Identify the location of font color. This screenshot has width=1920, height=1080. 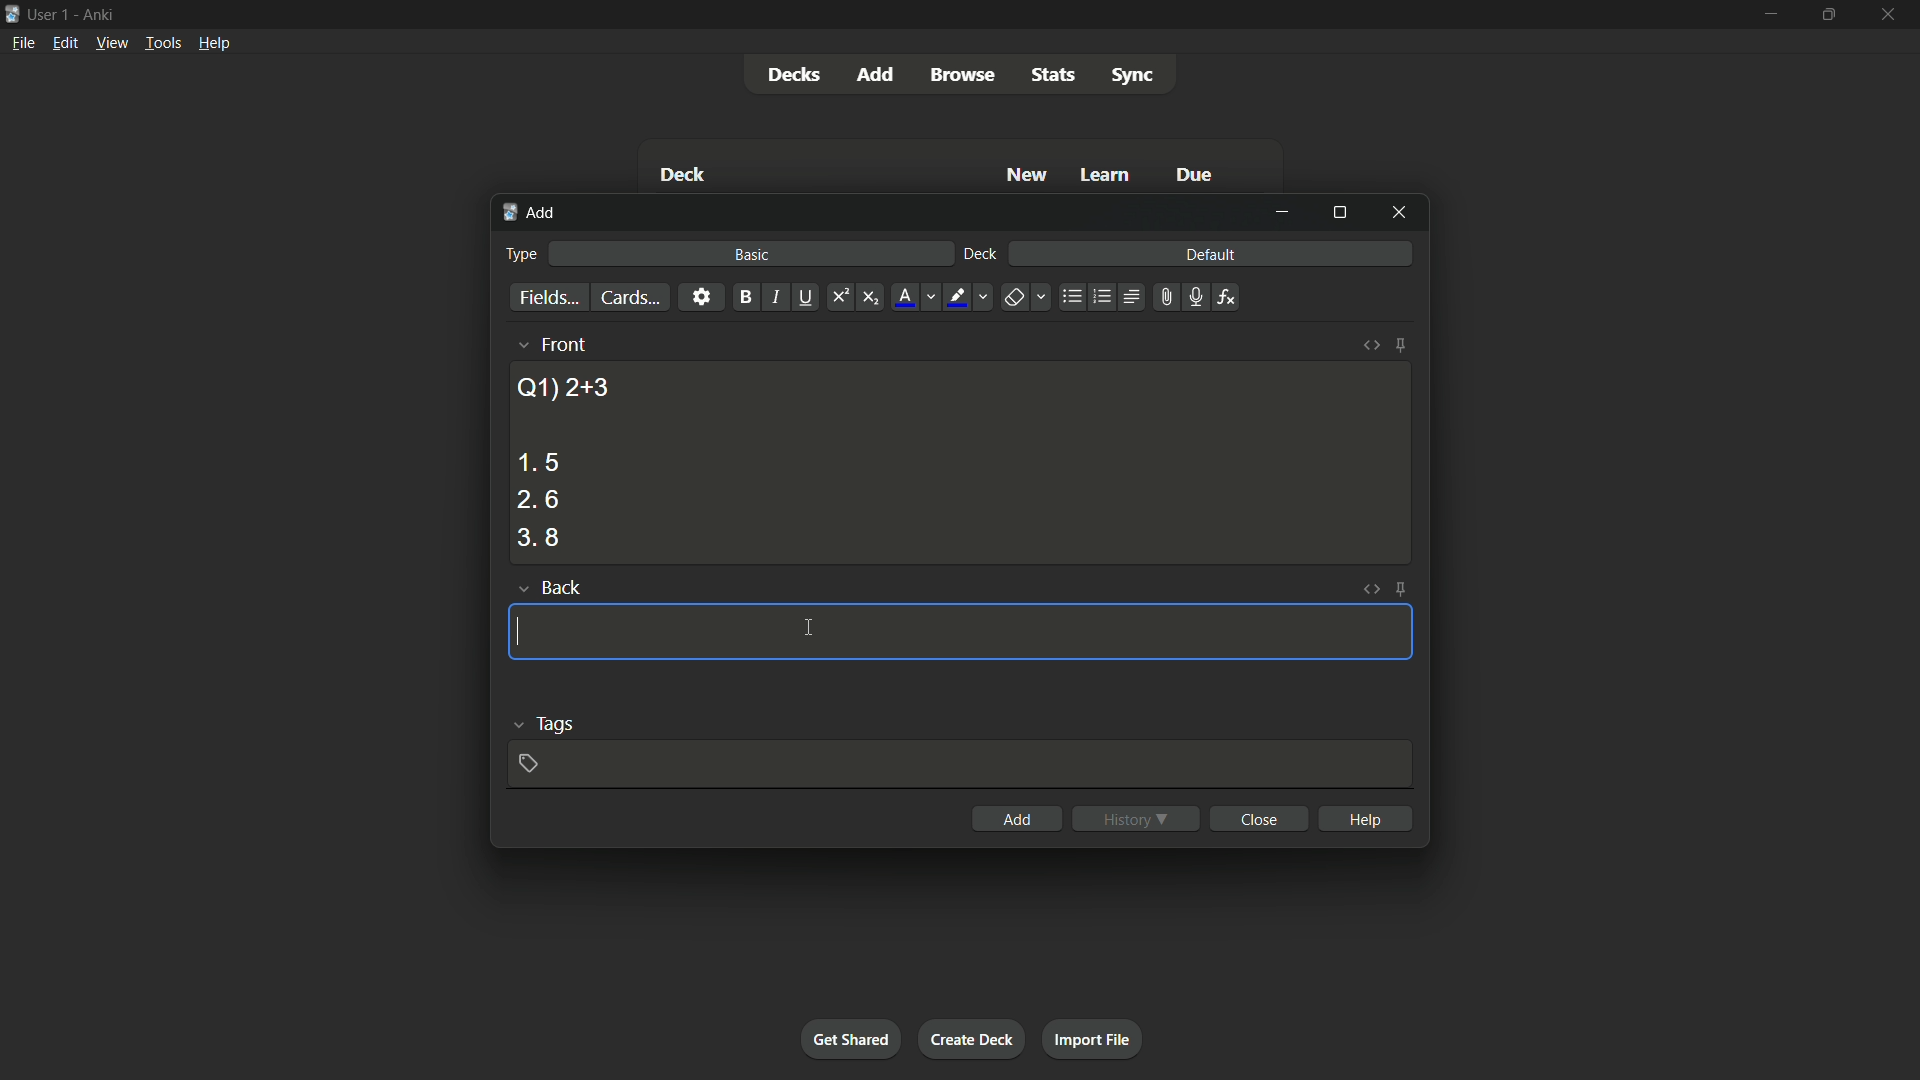
(906, 297).